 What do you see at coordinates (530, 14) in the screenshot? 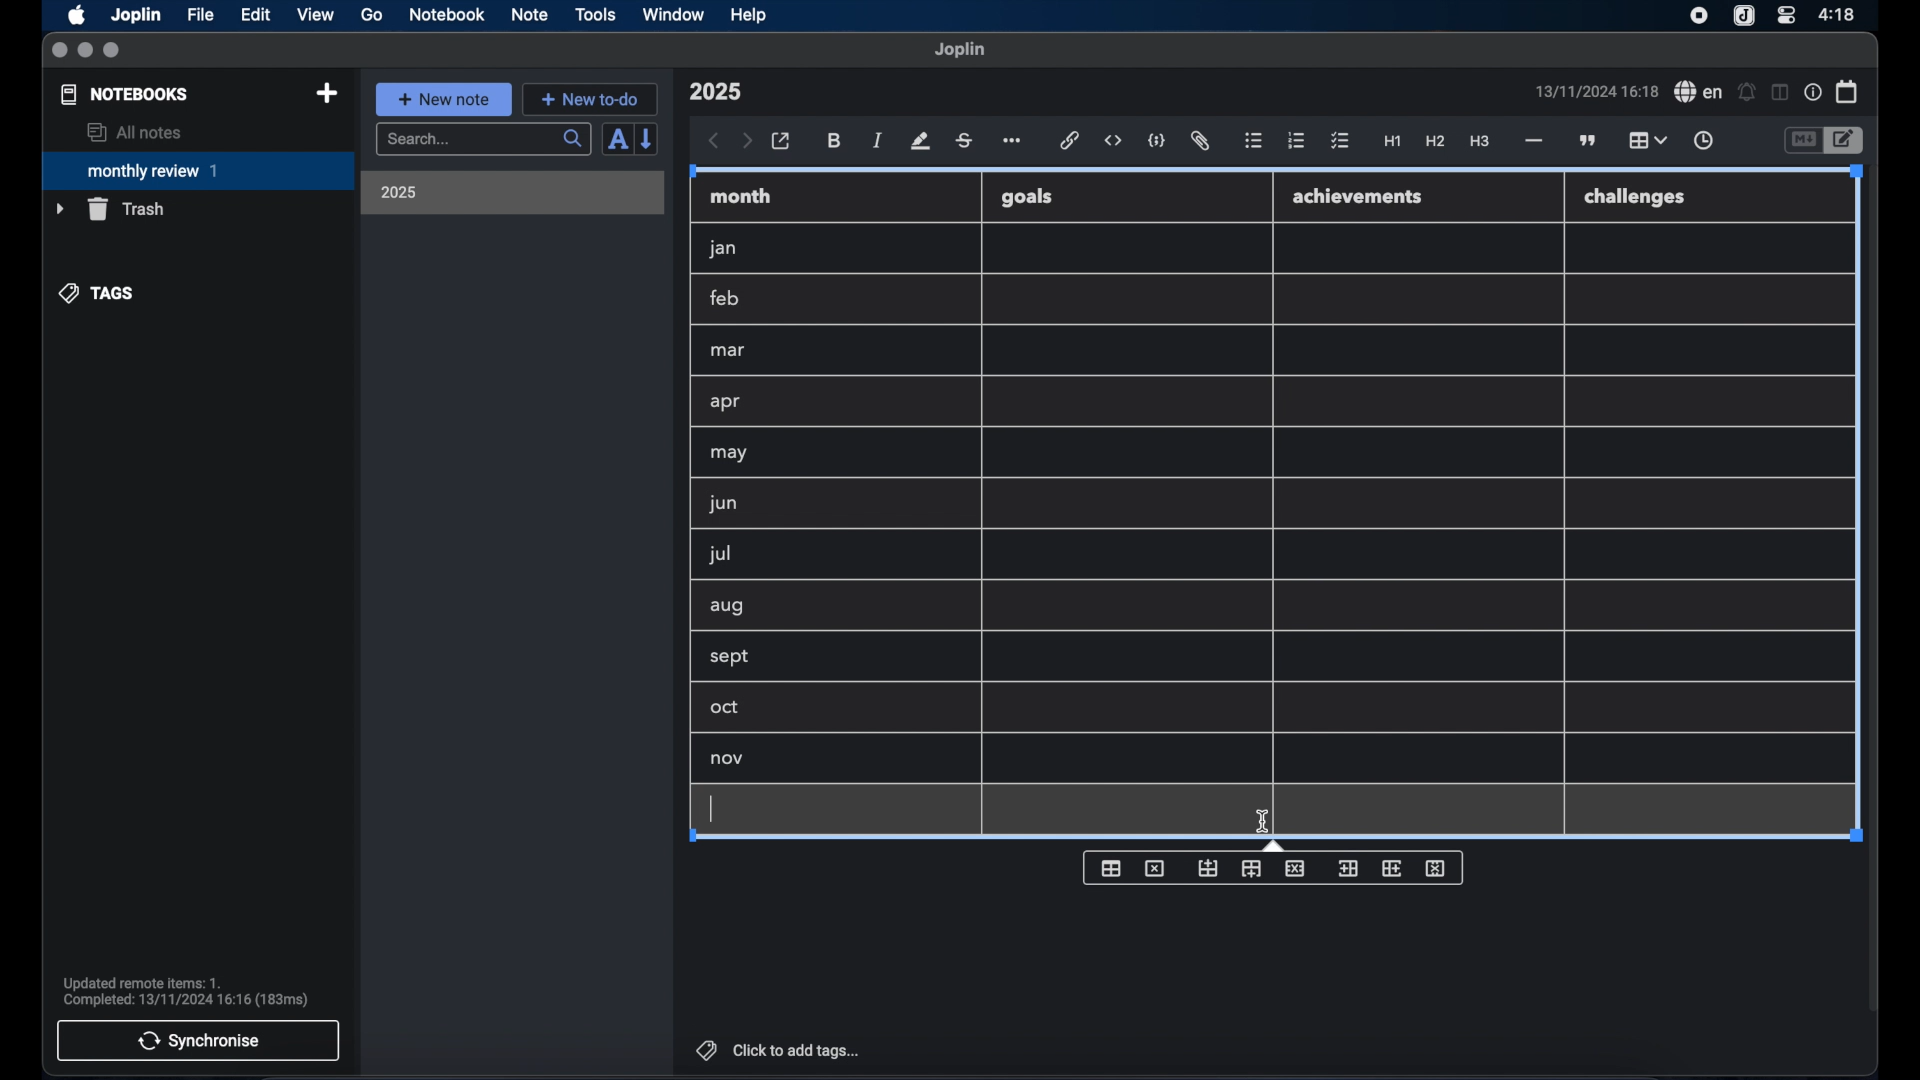
I see `note` at bounding box center [530, 14].